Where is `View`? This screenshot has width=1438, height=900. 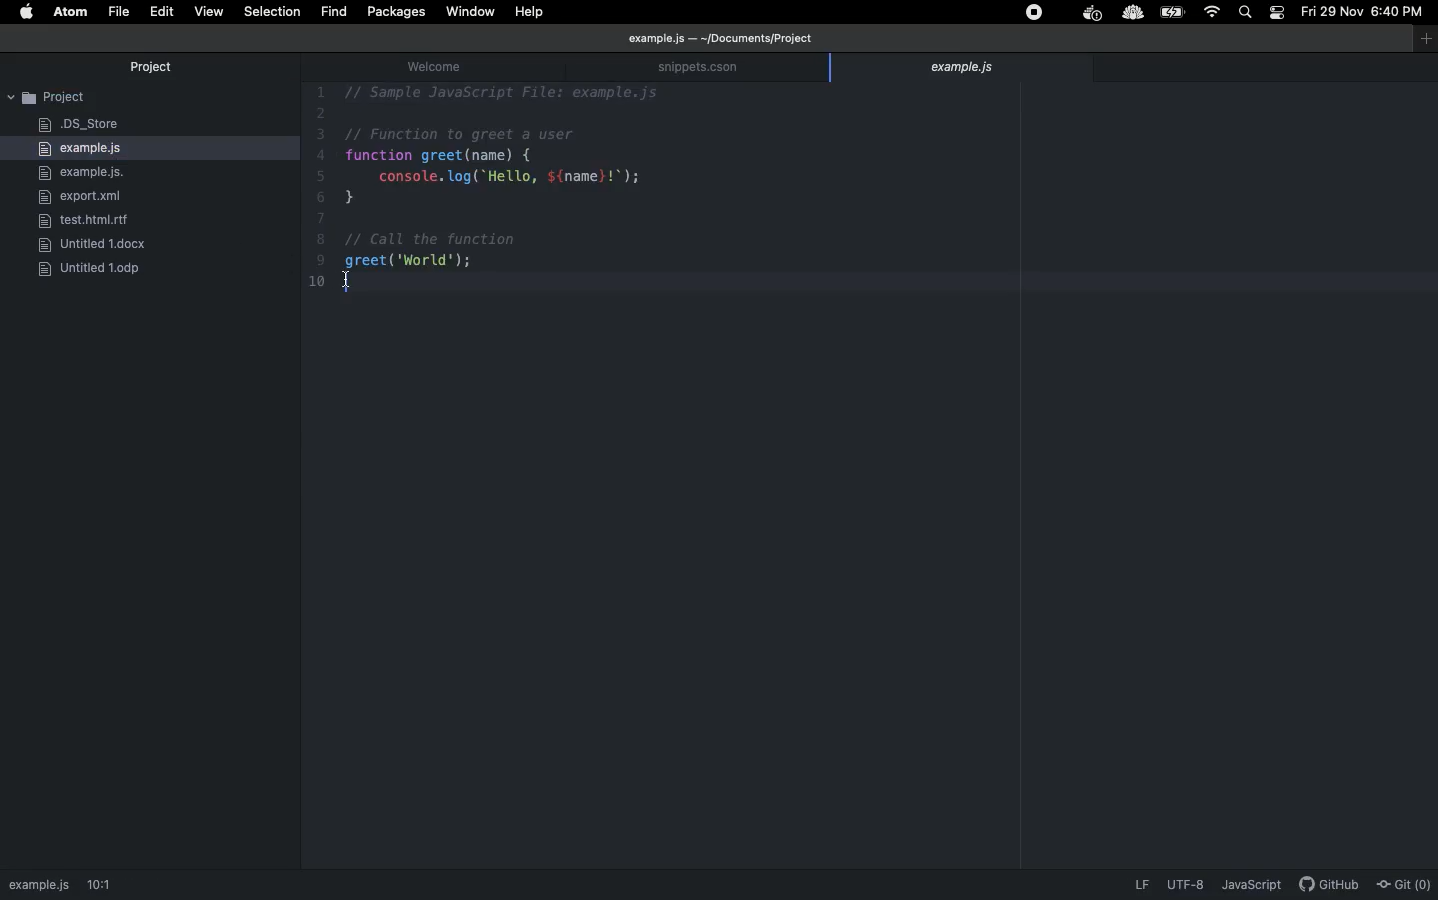 View is located at coordinates (209, 12).